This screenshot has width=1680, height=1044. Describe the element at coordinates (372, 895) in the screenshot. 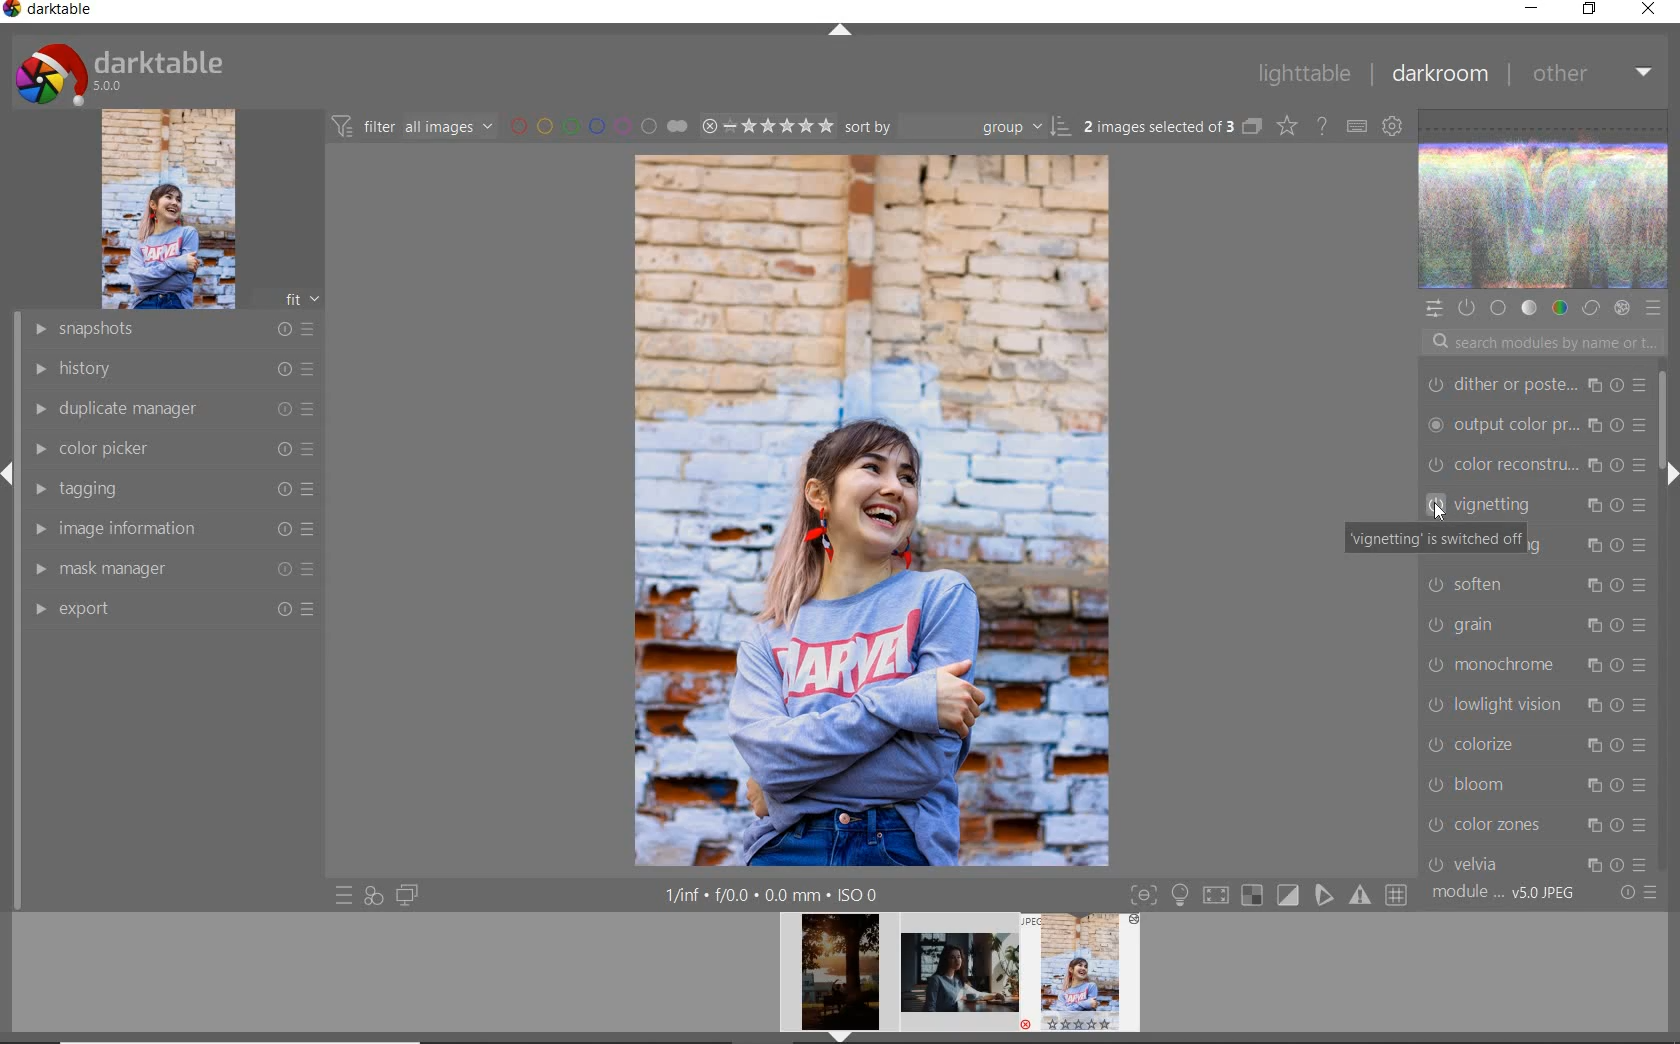

I see `quick access for applying any of your style` at that location.